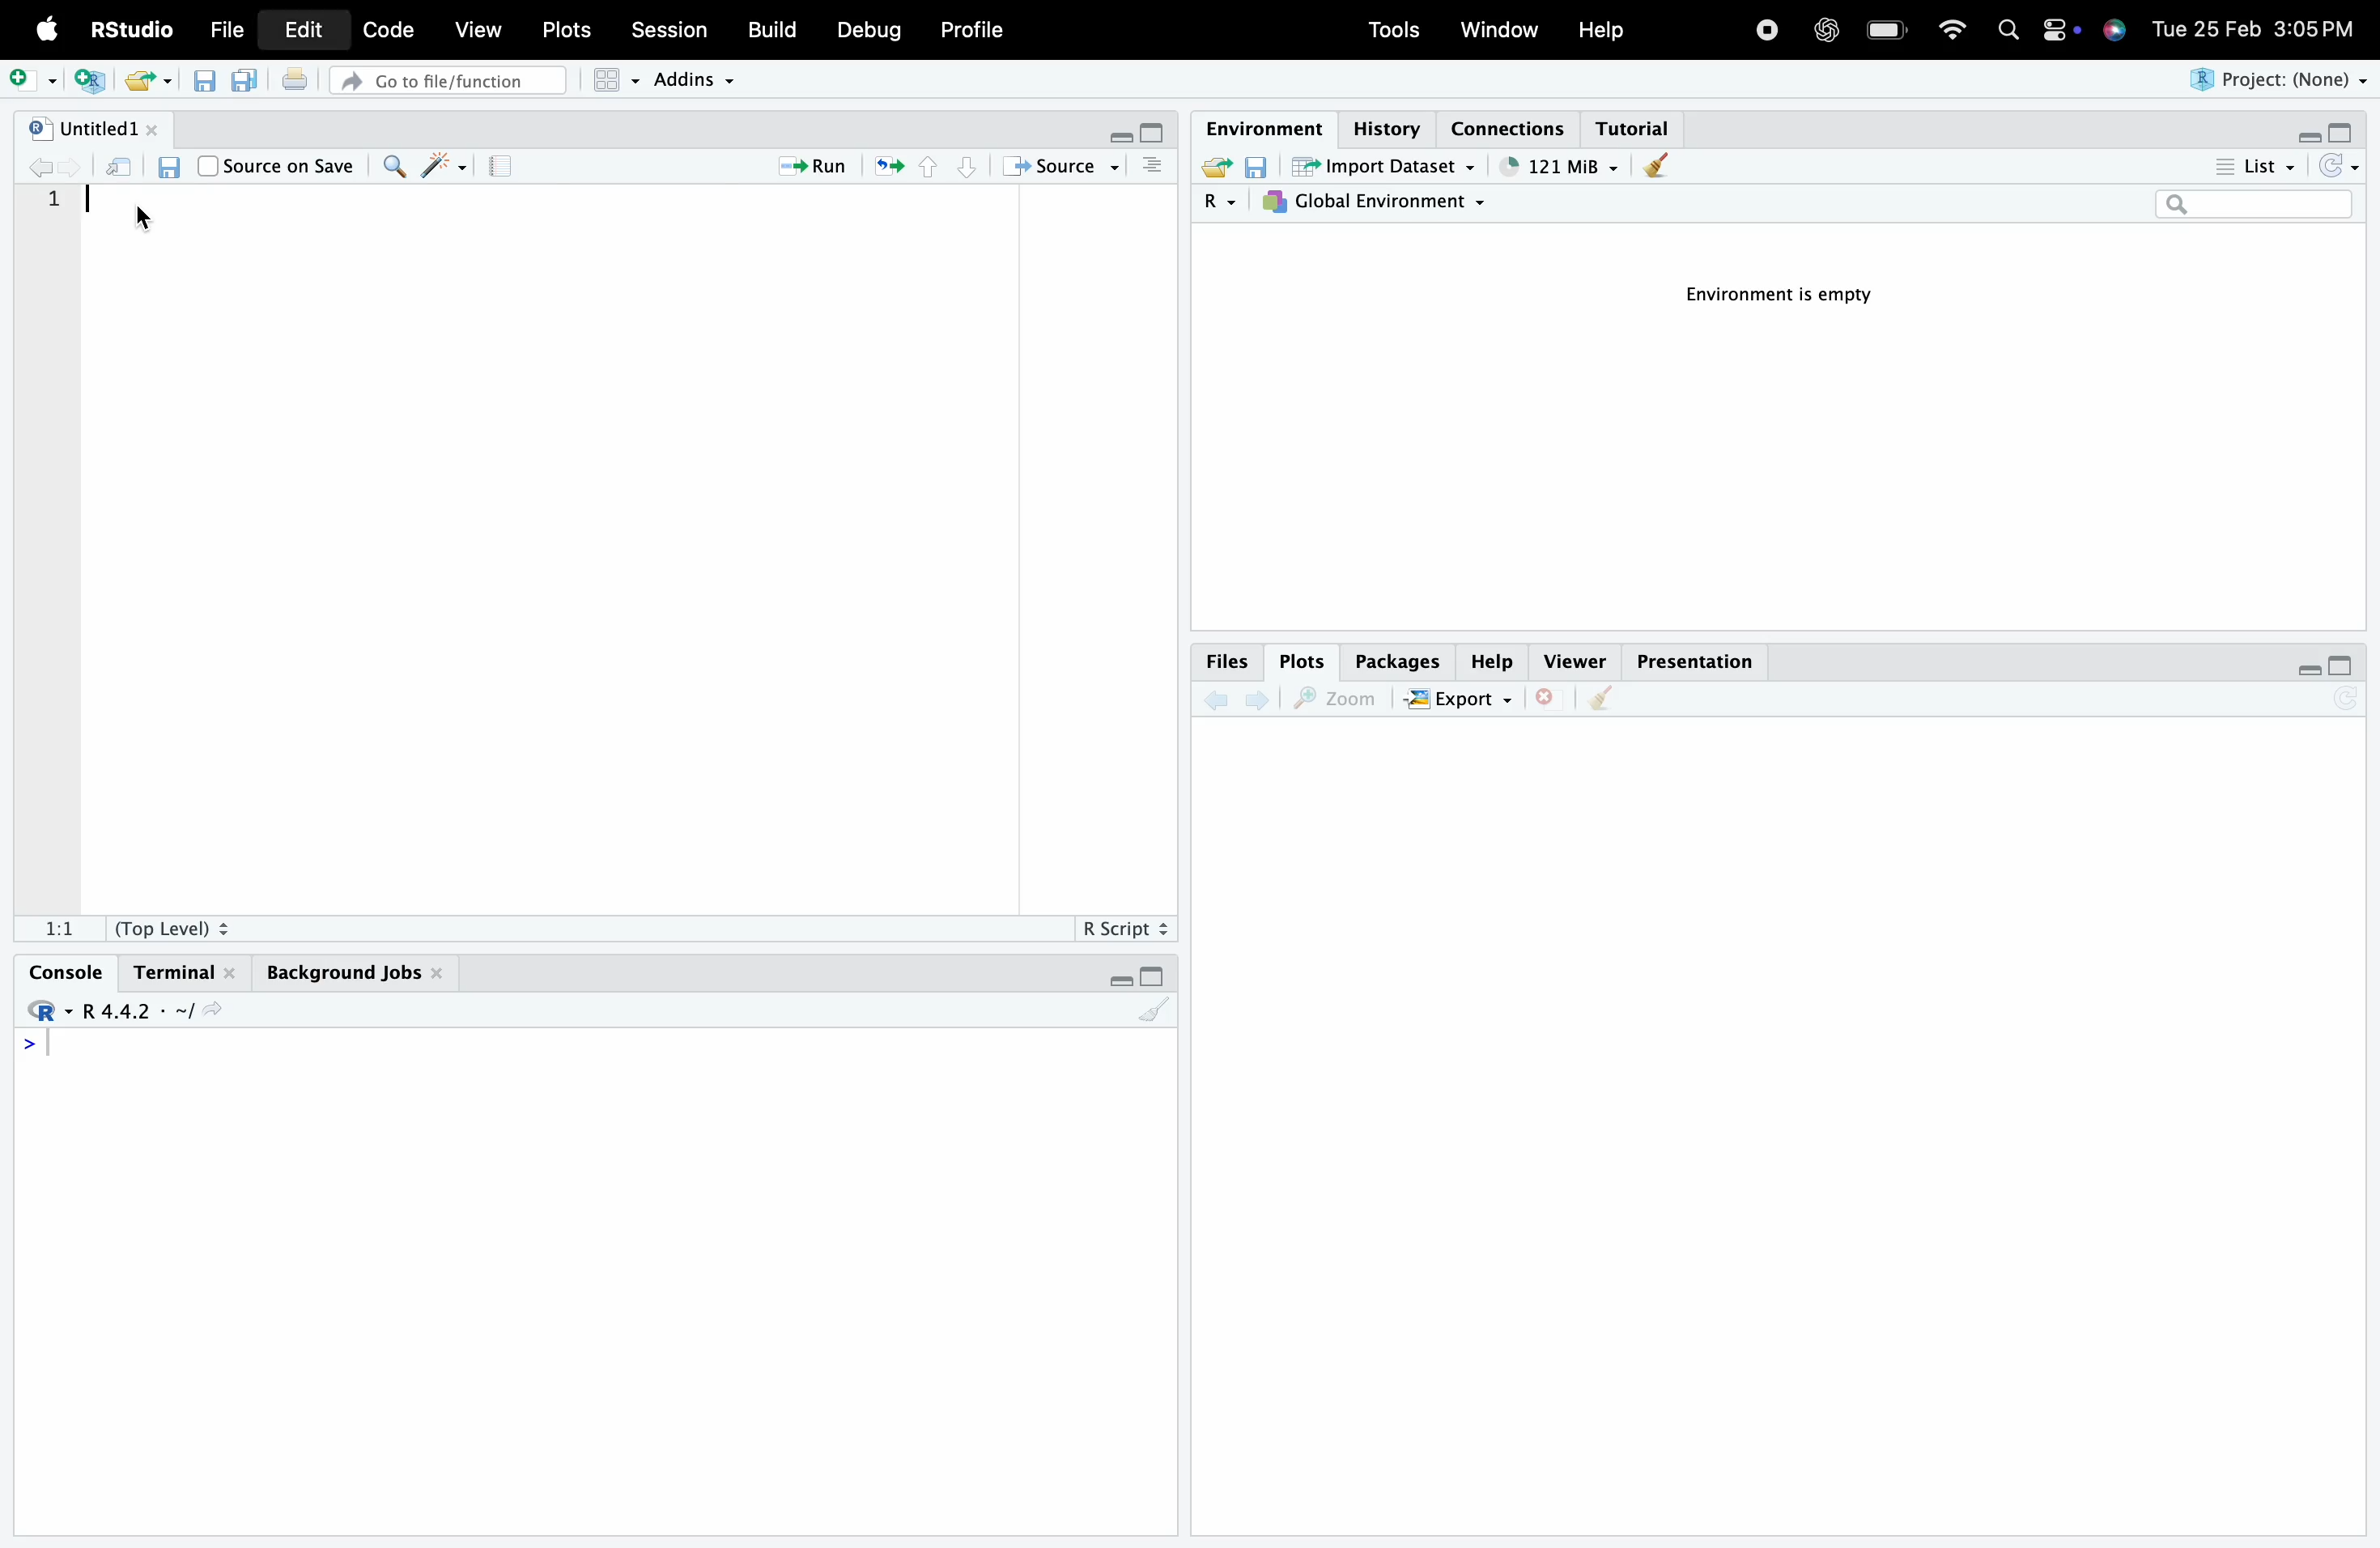 The height and width of the screenshot is (1548, 2380). Describe the element at coordinates (1503, 32) in the screenshot. I see `Window` at that location.